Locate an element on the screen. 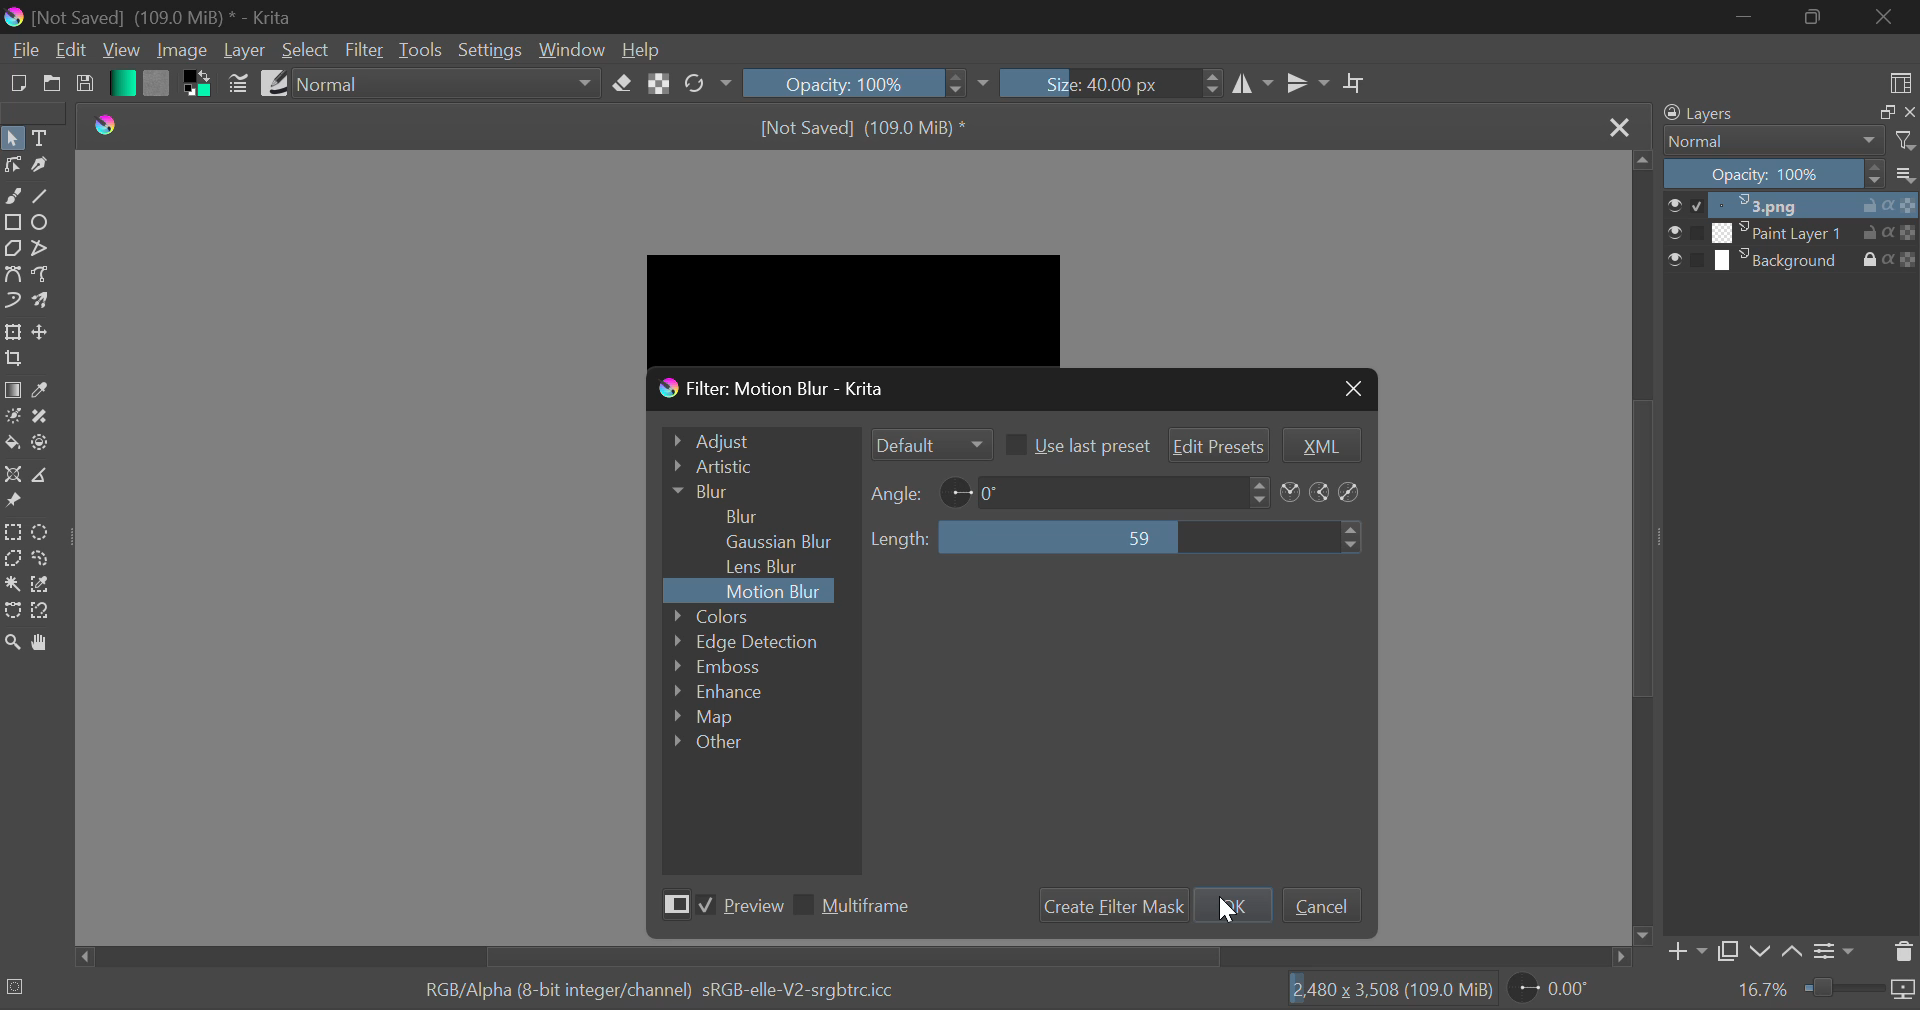 The height and width of the screenshot is (1010, 1920). Filter: Motion Blur - Krita is located at coordinates (785, 388).